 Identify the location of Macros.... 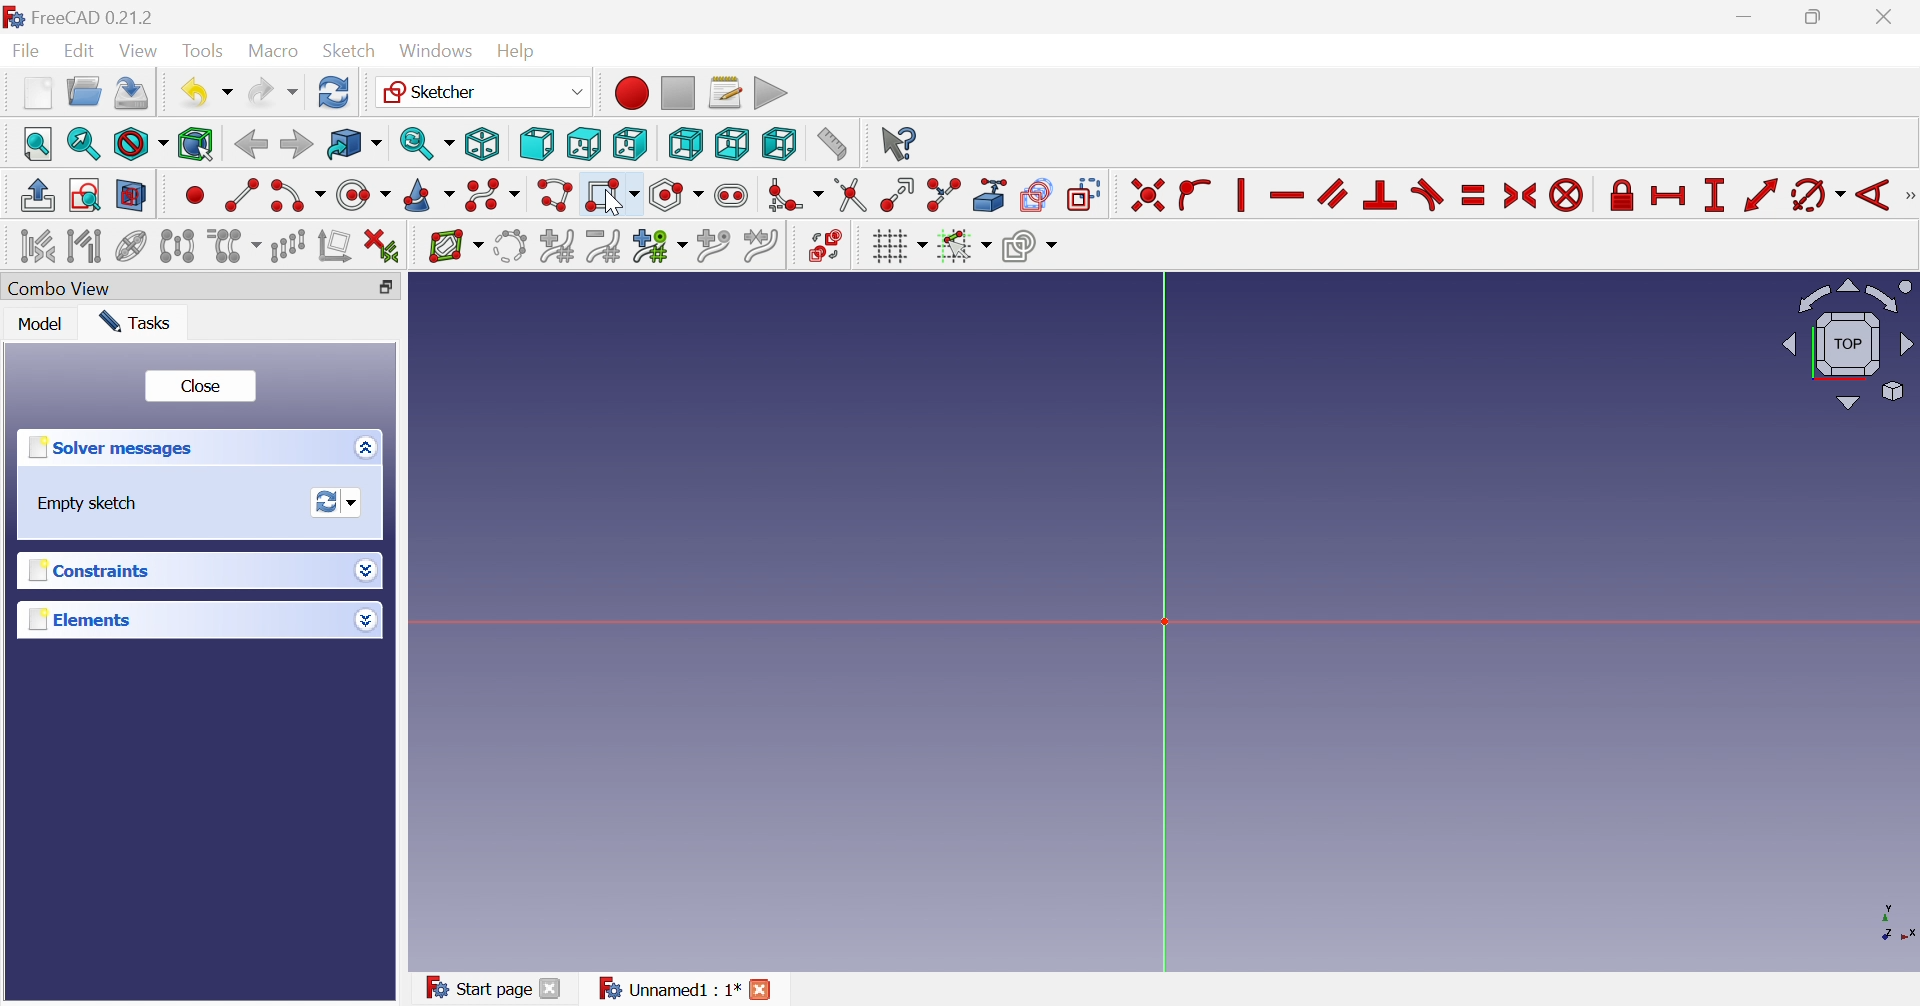
(725, 91).